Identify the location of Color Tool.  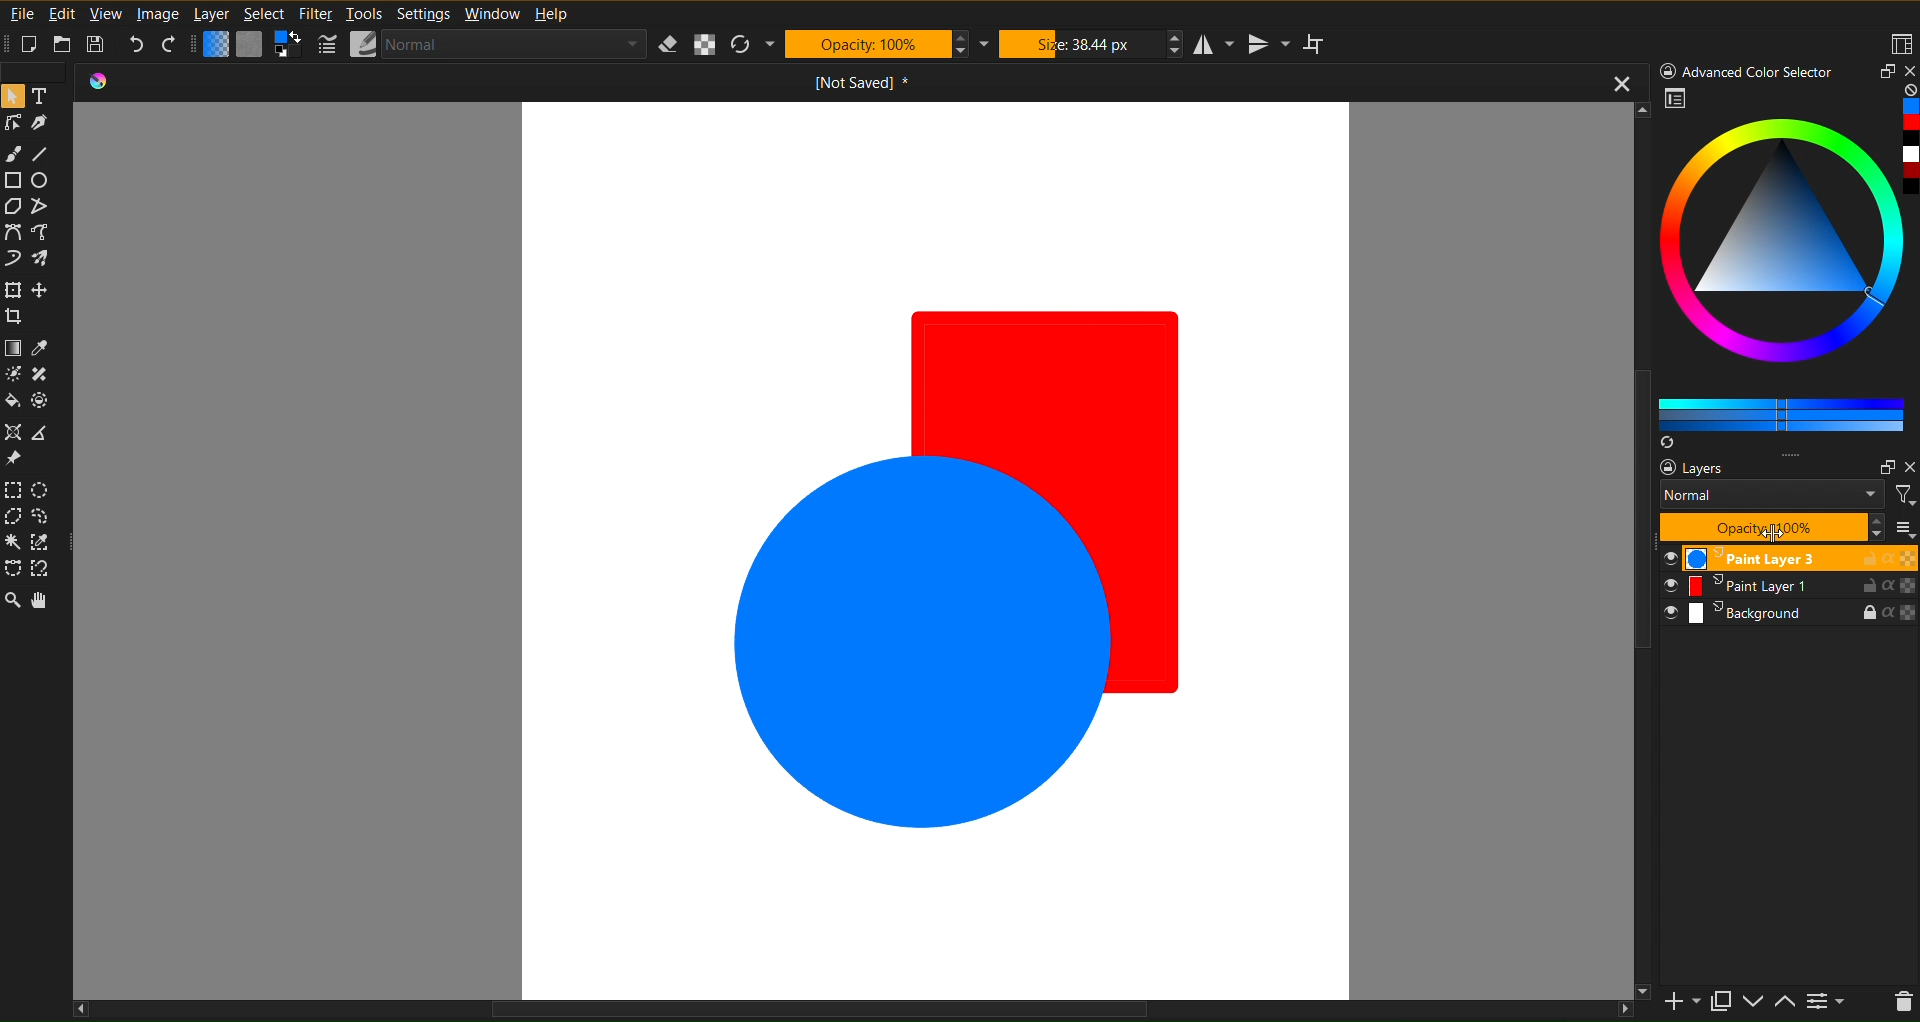
(14, 376).